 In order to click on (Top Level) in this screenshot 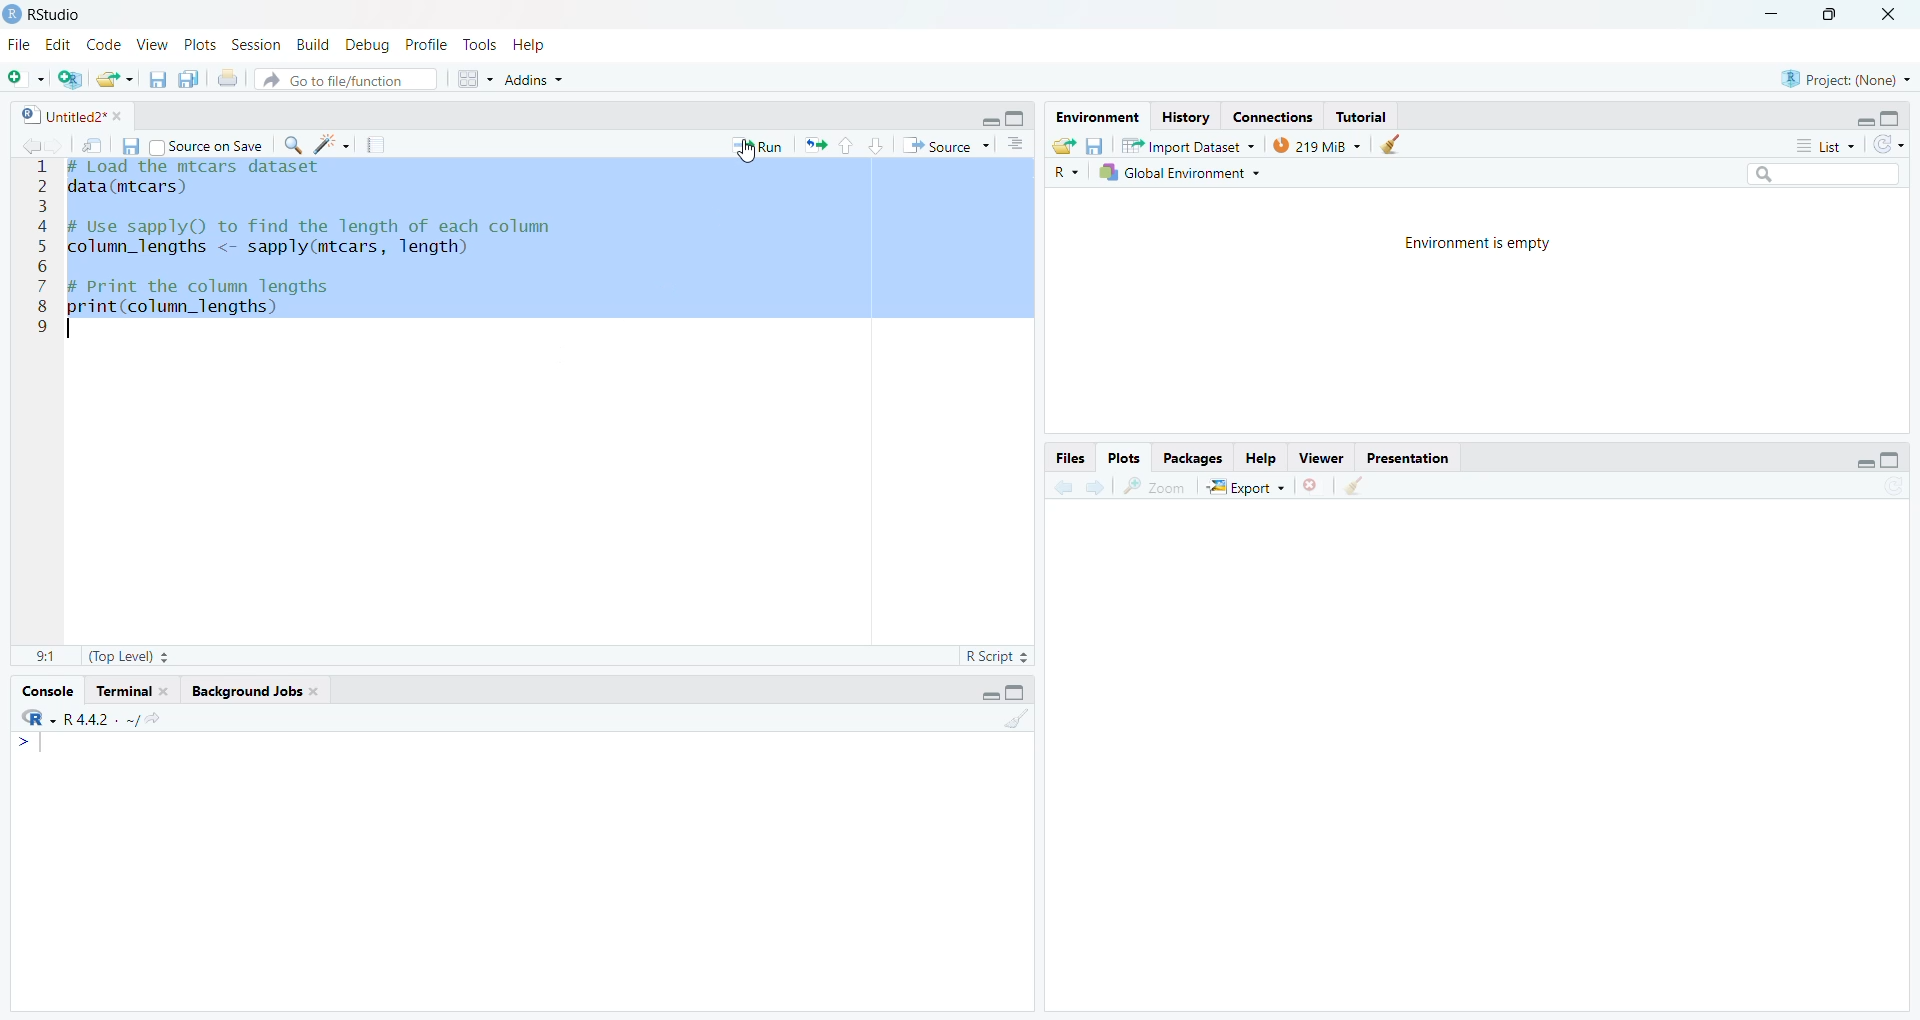, I will do `click(128, 657)`.